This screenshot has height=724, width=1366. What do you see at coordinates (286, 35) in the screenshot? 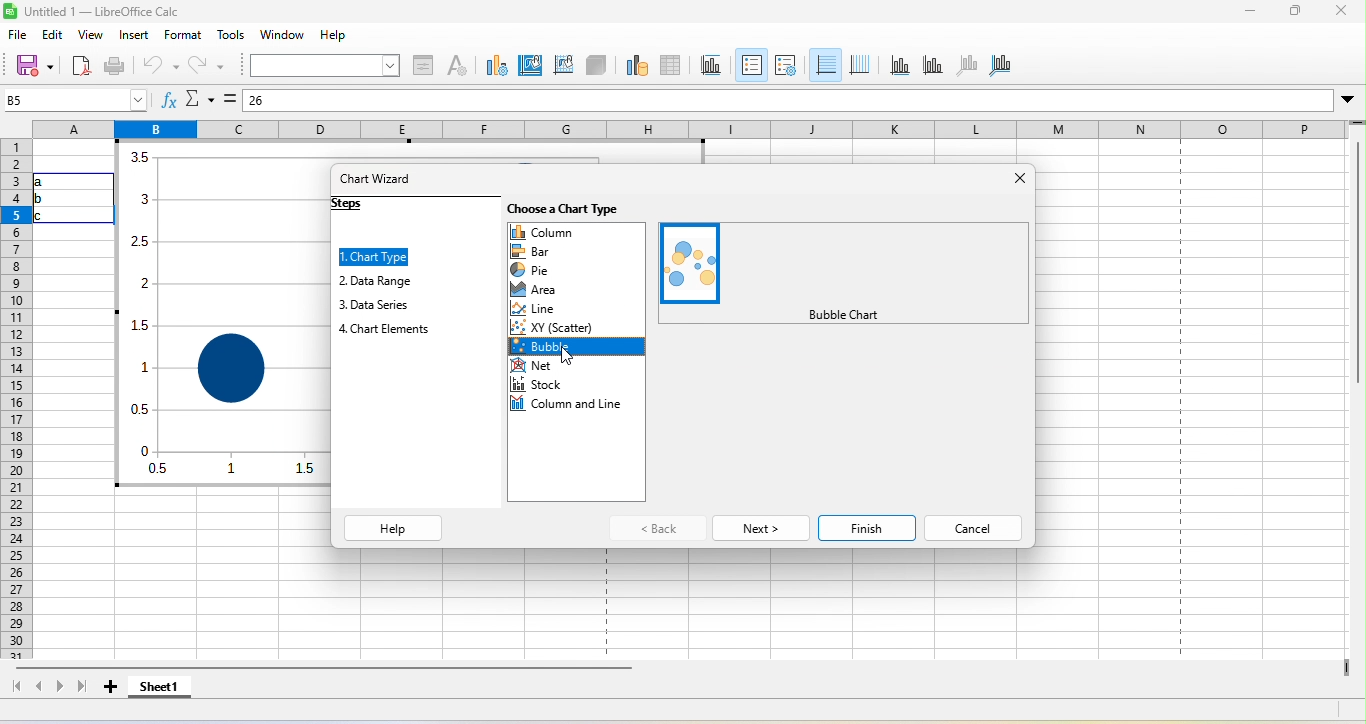
I see `window` at bounding box center [286, 35].